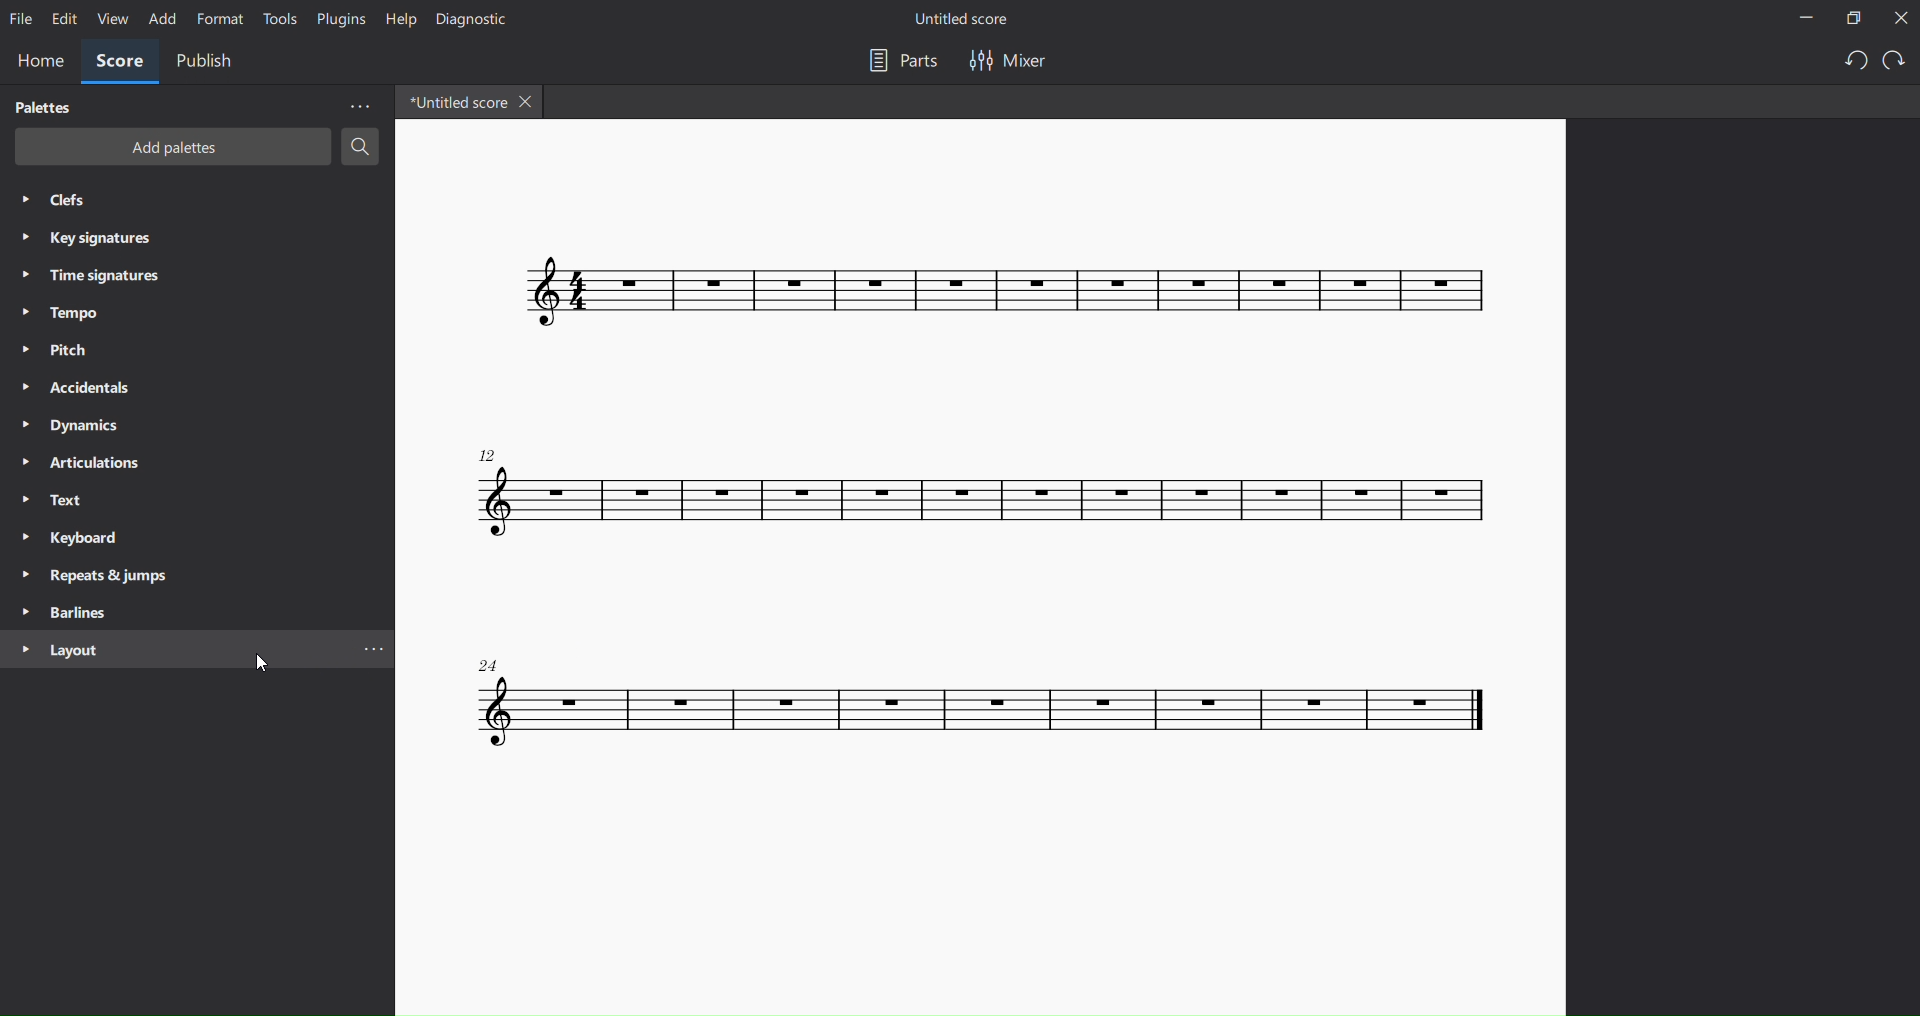  I want to click on tempo, so click(57, 313).